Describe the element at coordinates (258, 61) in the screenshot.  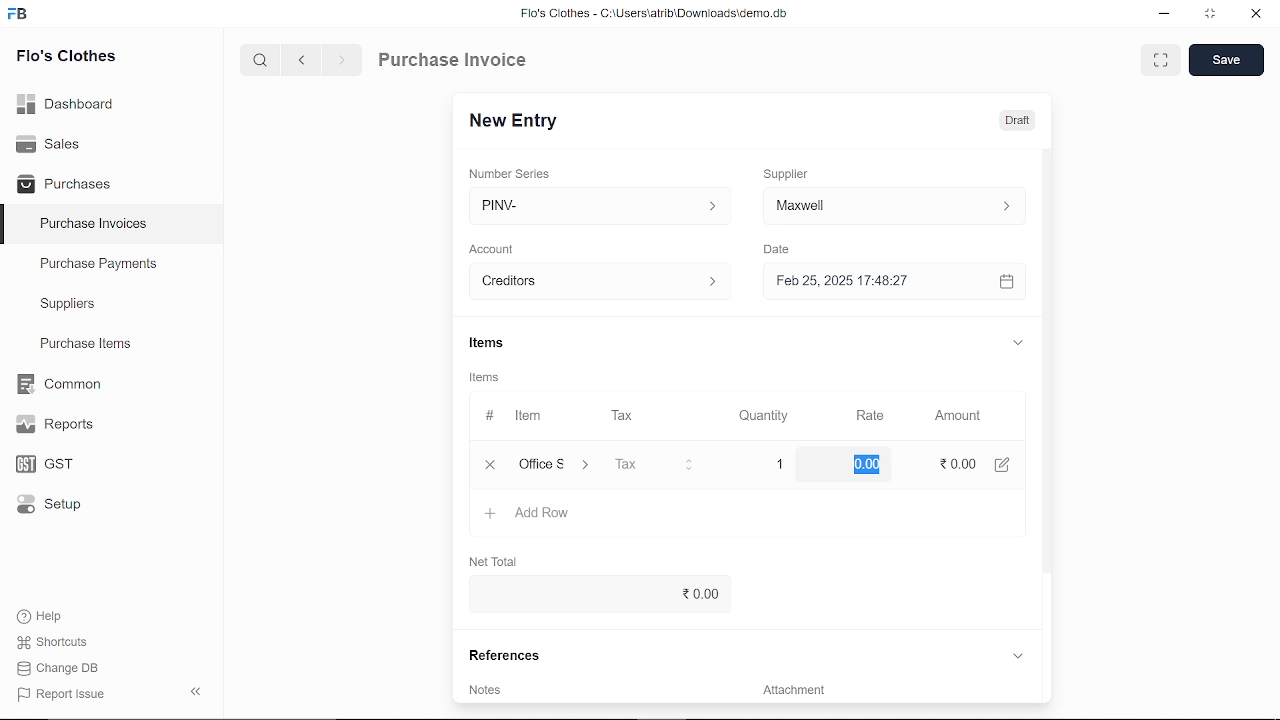
I see `serach` at that location.